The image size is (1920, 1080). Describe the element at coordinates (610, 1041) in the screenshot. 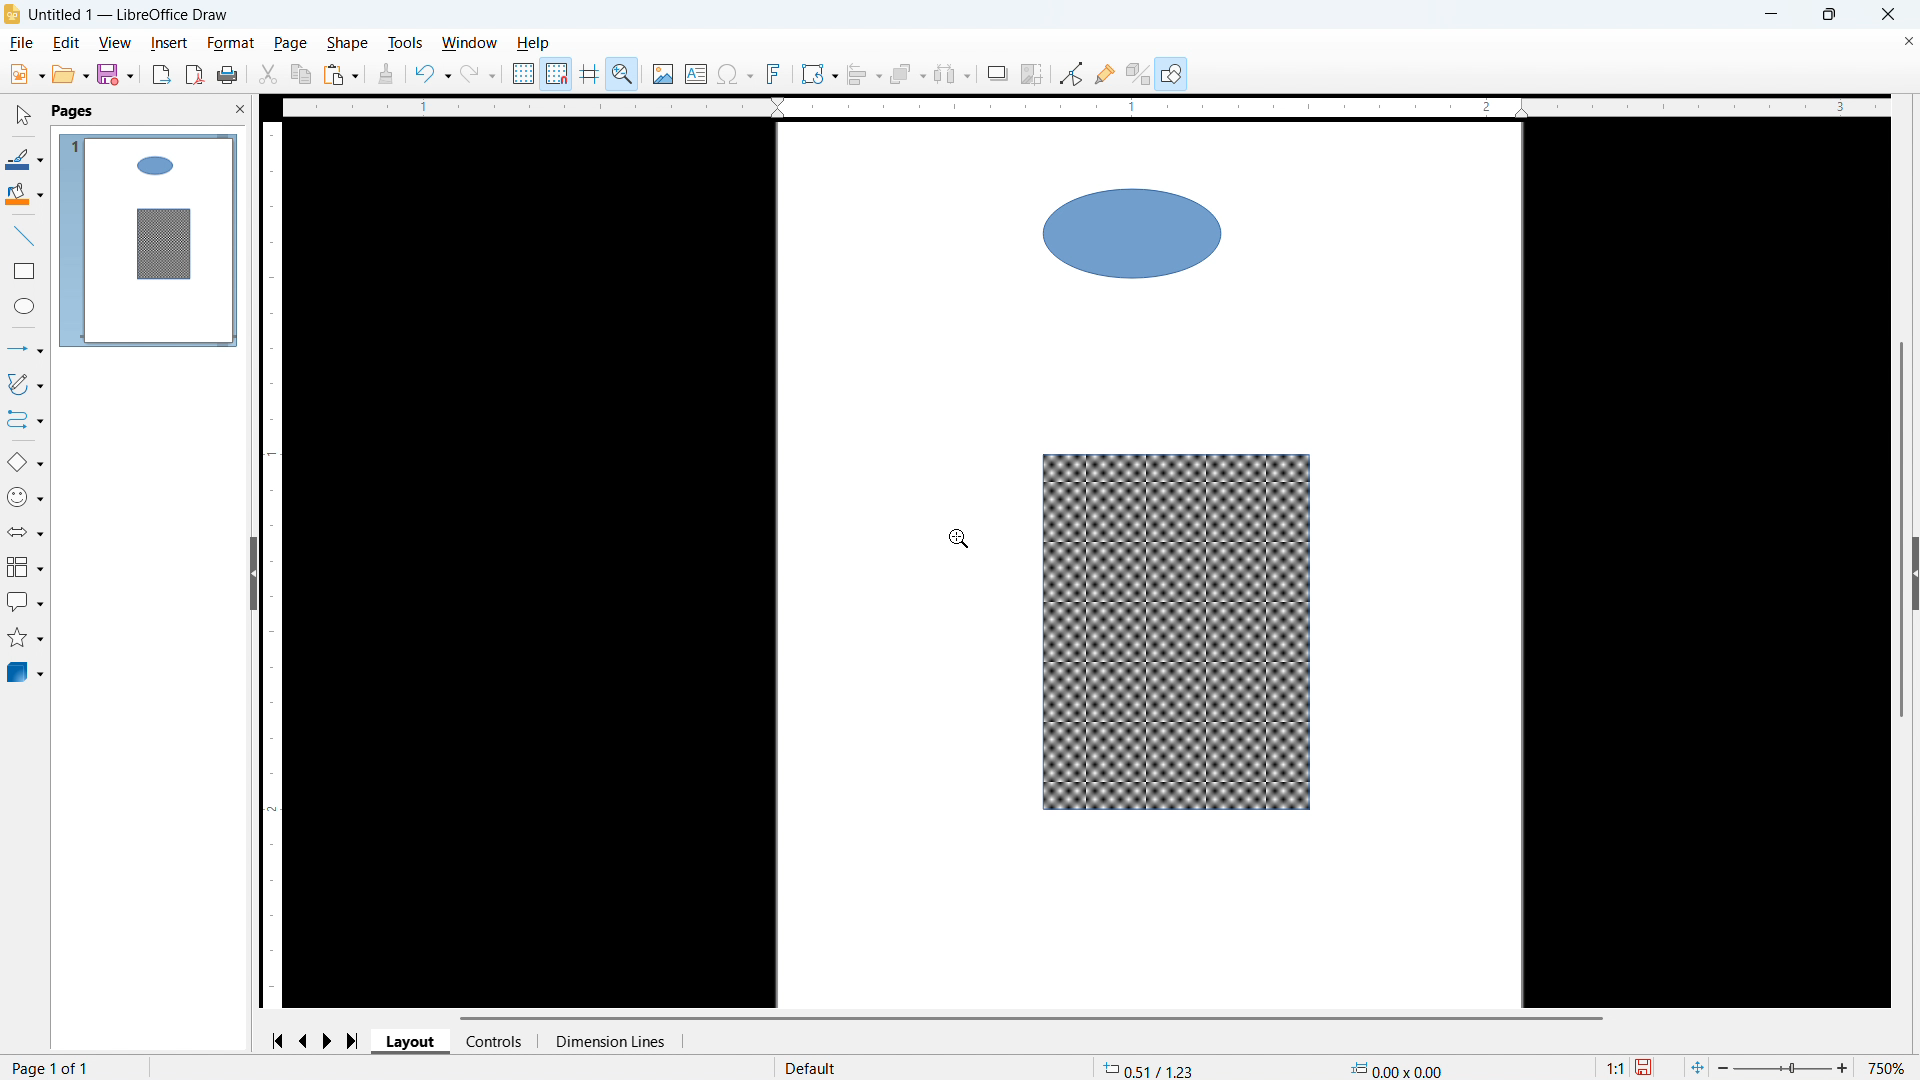

I see `Dimension lines ` at that location.